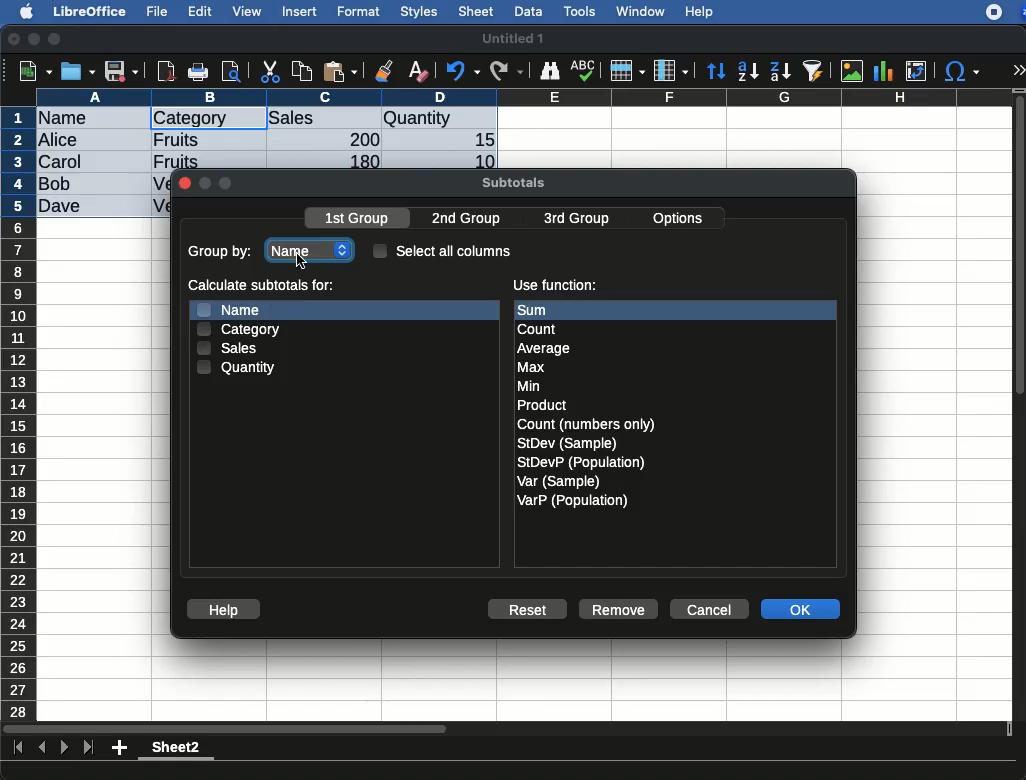 The width and height of the screenshot is (1026, 780). I want to click on edit, so click(200, 11).